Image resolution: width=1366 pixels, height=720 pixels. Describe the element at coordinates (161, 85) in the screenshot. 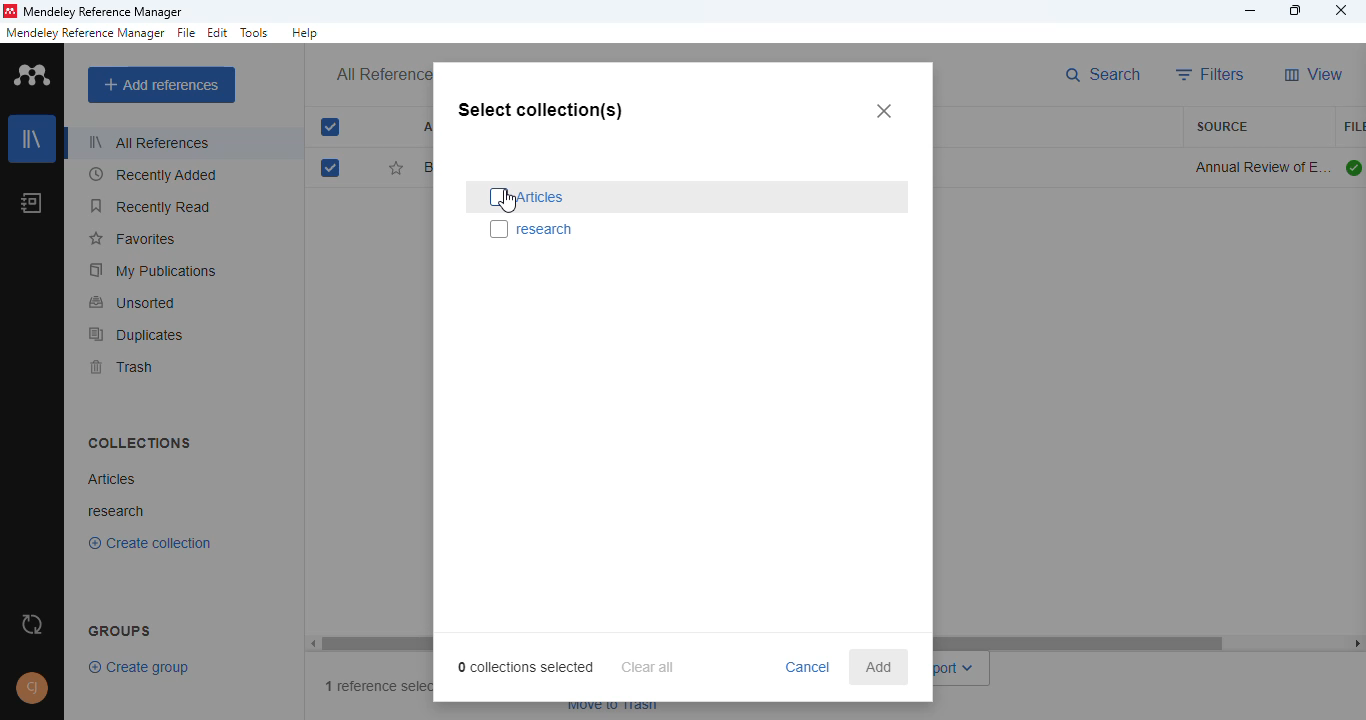

I see `add references` at that location.